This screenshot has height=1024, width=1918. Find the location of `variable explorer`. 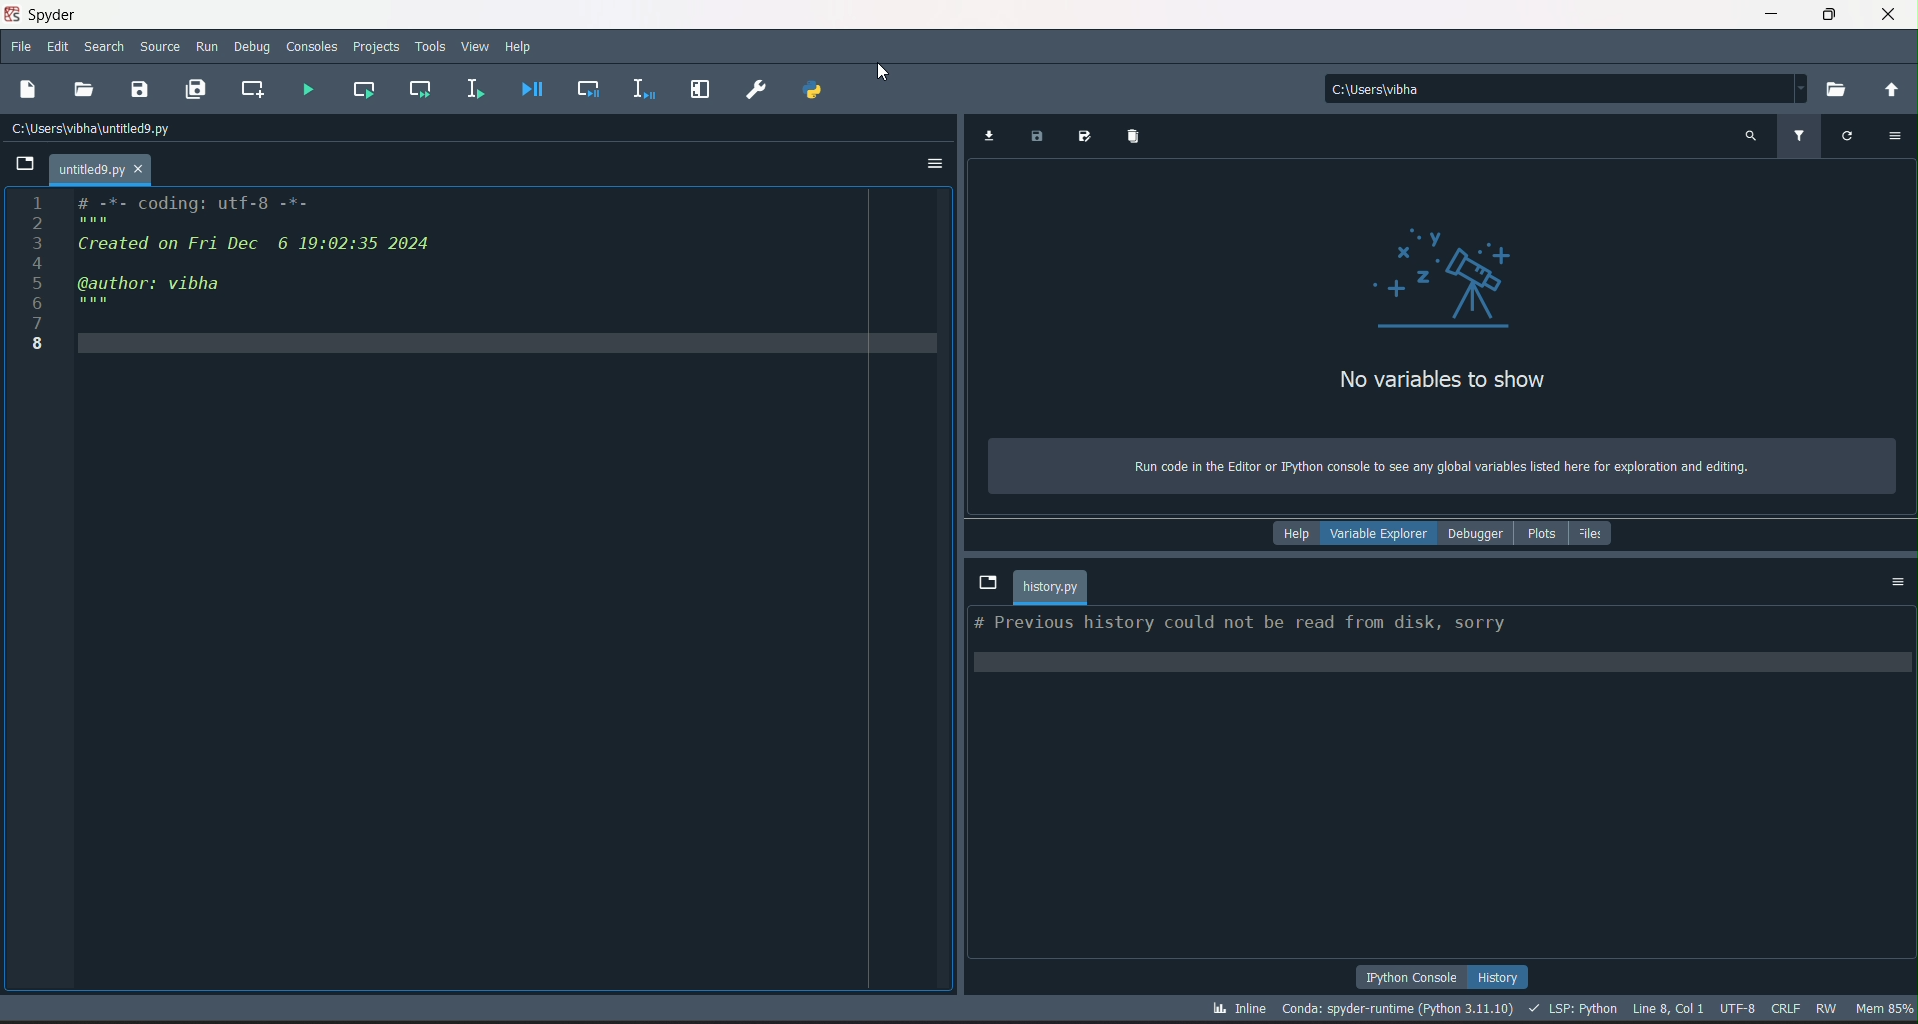

variable explorer is located at coordinates (1378, 534).